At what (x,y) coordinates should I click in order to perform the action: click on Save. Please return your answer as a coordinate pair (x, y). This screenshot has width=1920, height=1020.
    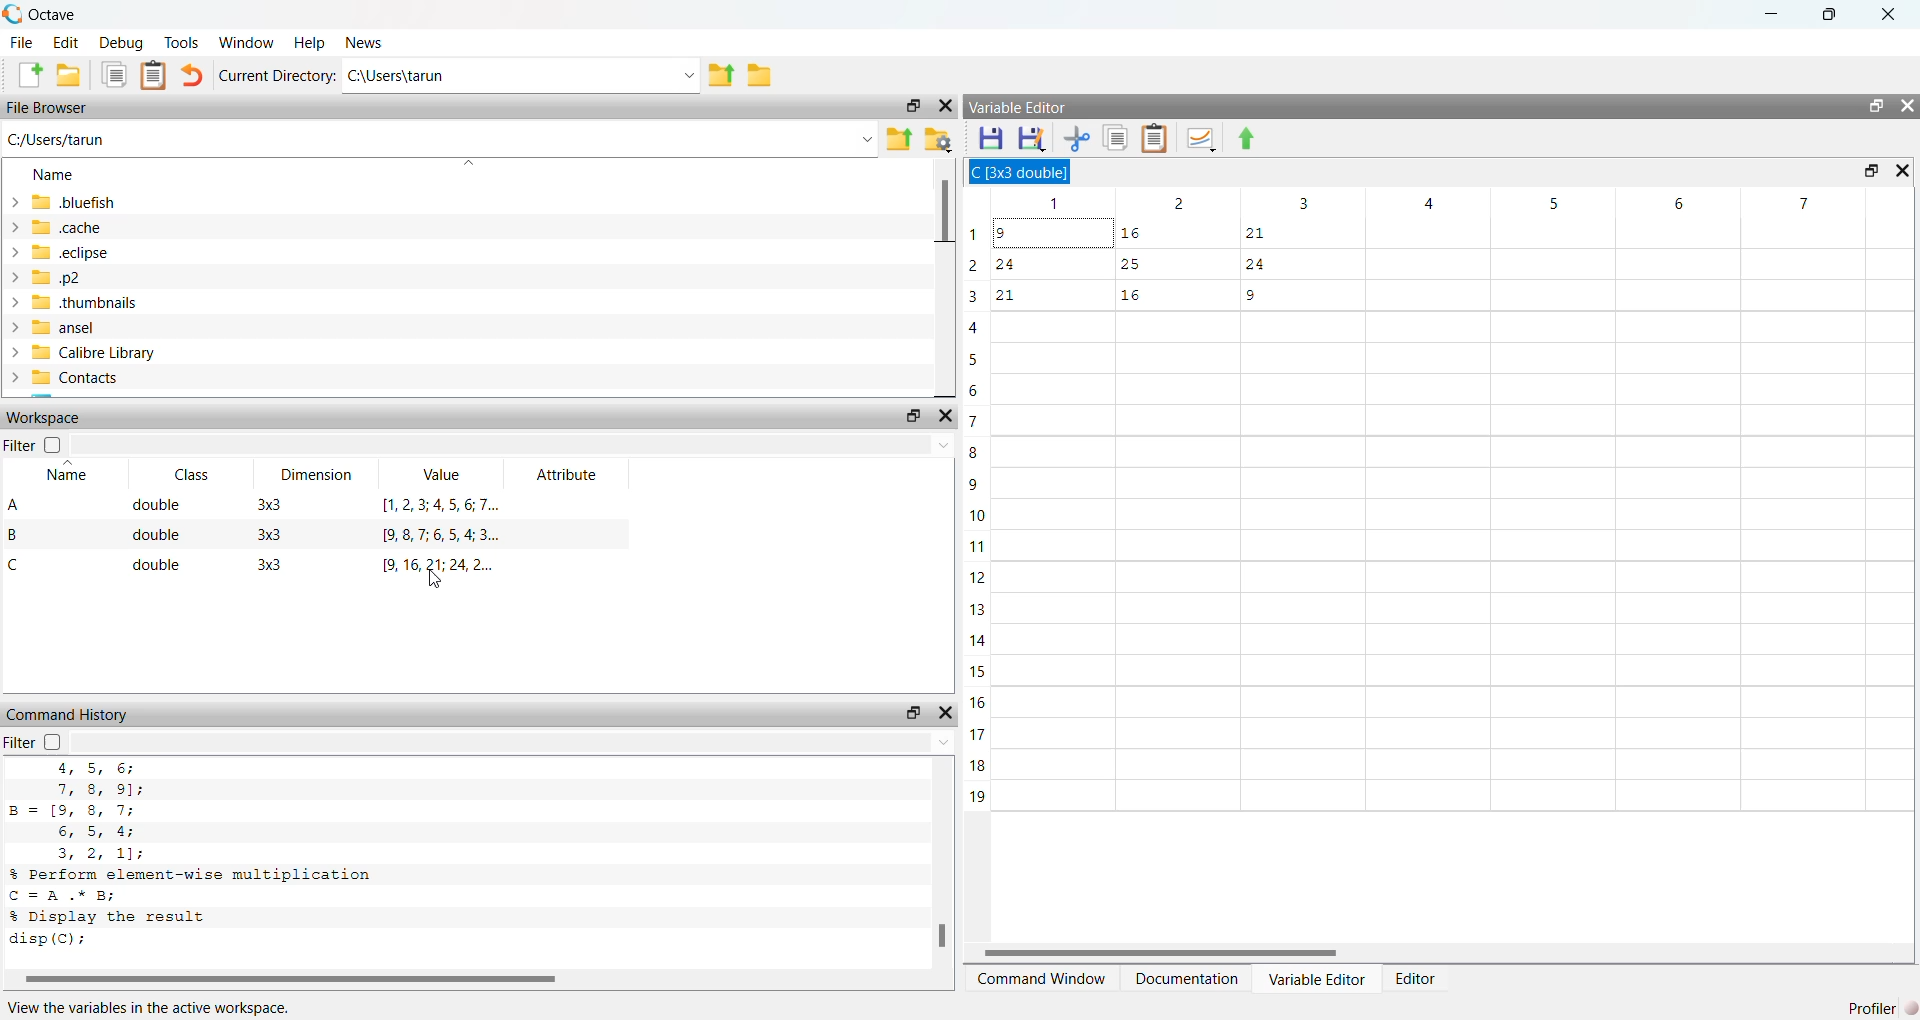
    Looking at the image, I should click on (990, 139).